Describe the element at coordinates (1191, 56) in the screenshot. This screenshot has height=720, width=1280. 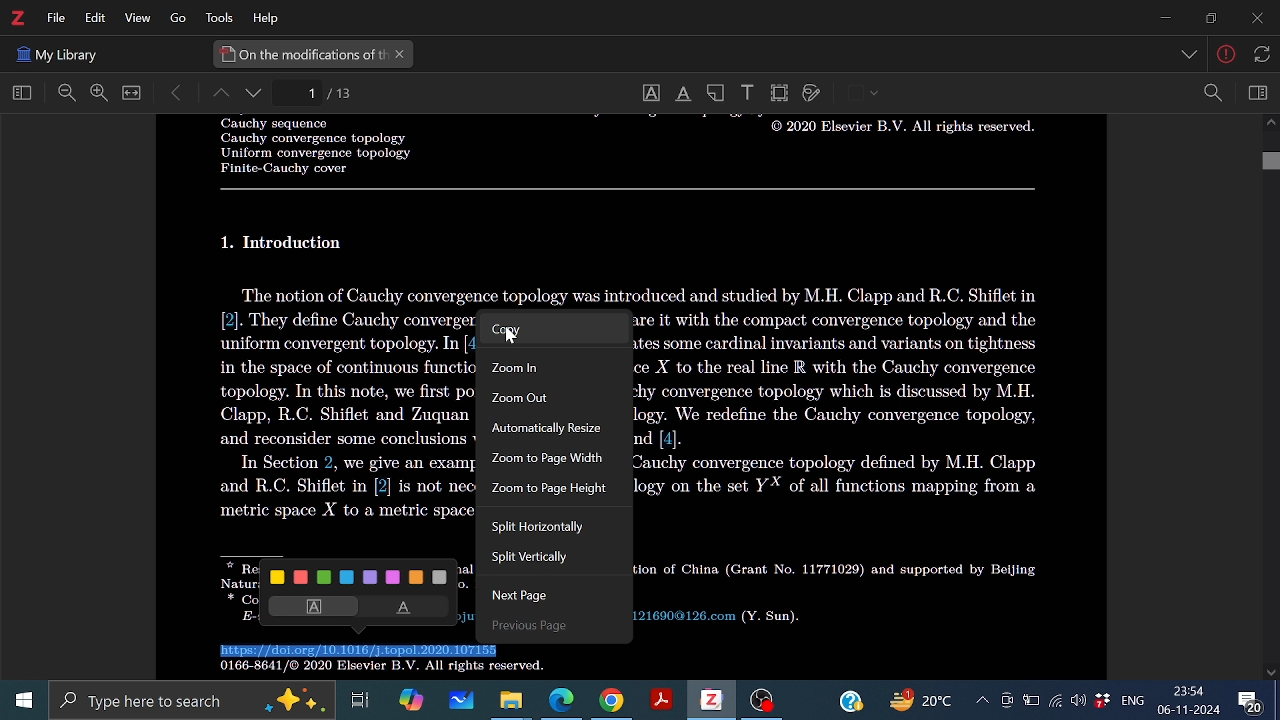
I see `` at that location.